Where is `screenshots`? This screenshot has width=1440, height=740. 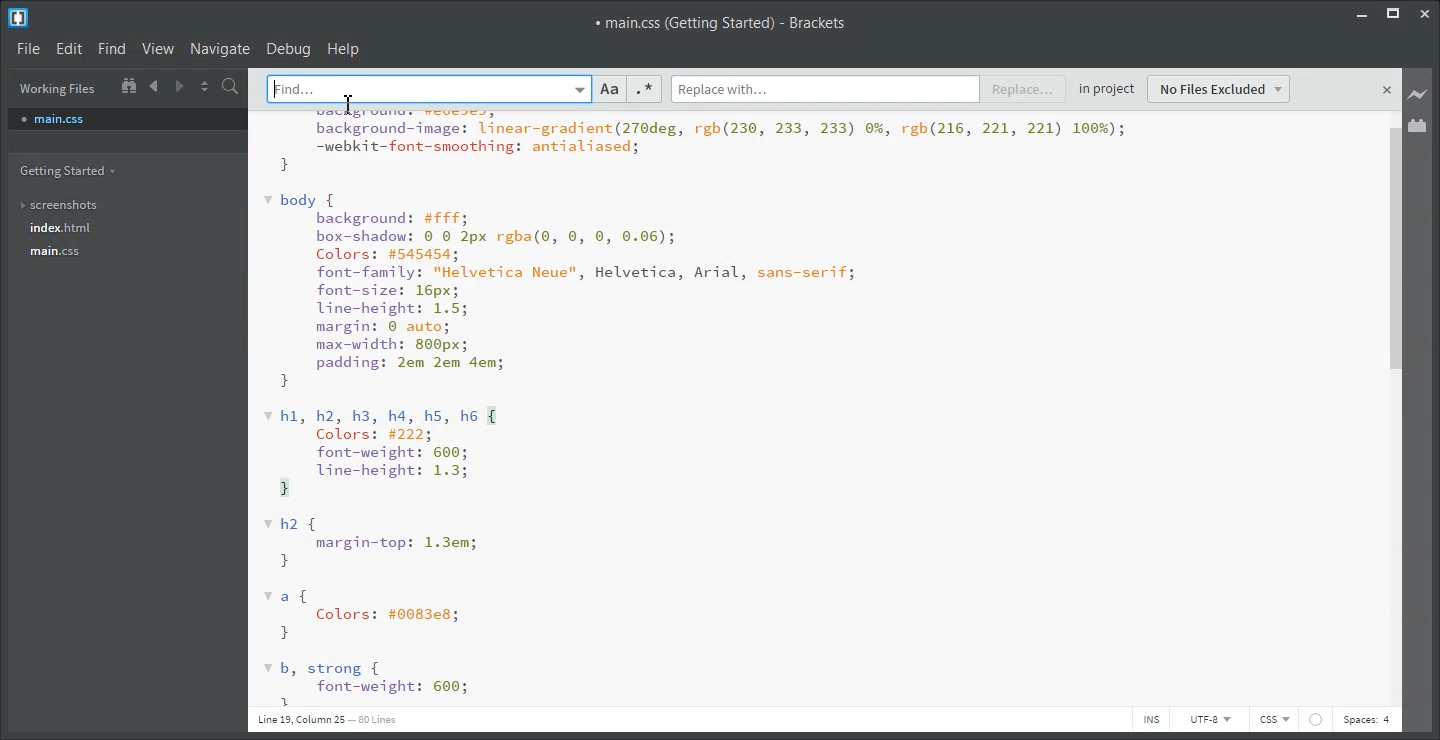
screenshots is located at coordinates (72, 206).